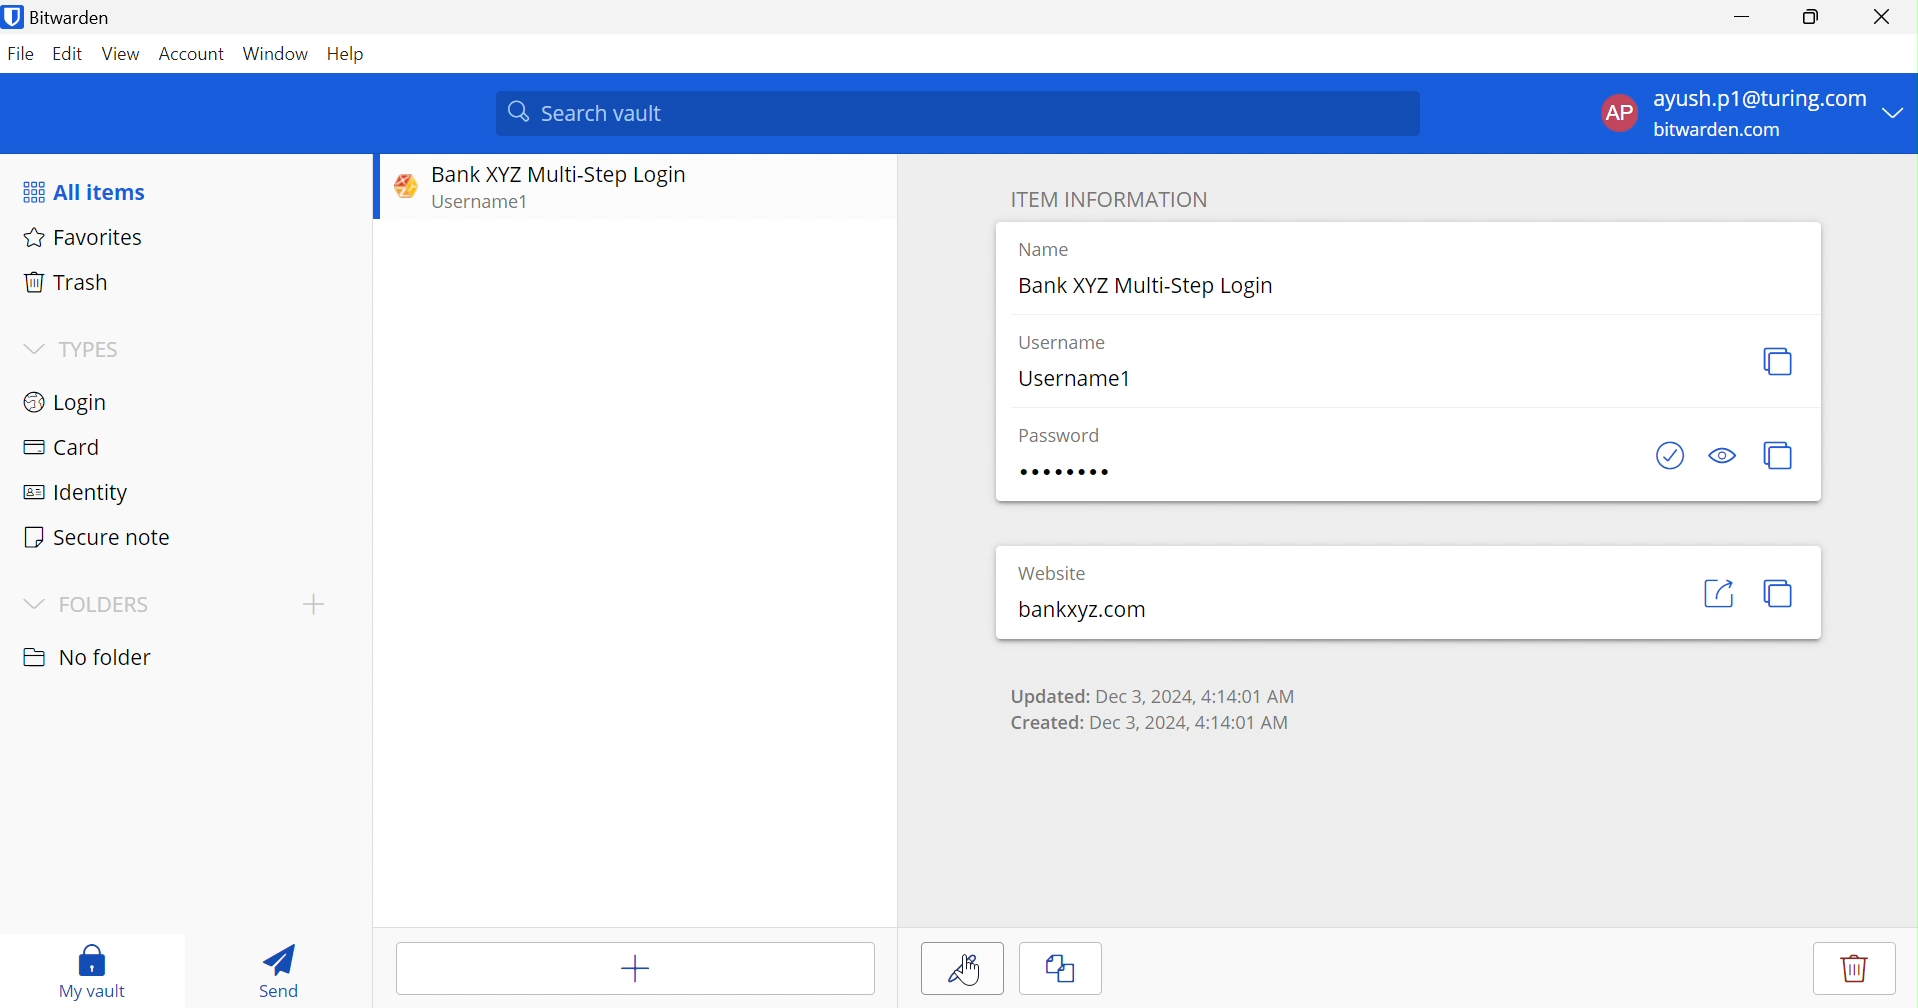  Describe the element at coordinates (32, 348) in the screenshot. I see `Drop Down` at that location.